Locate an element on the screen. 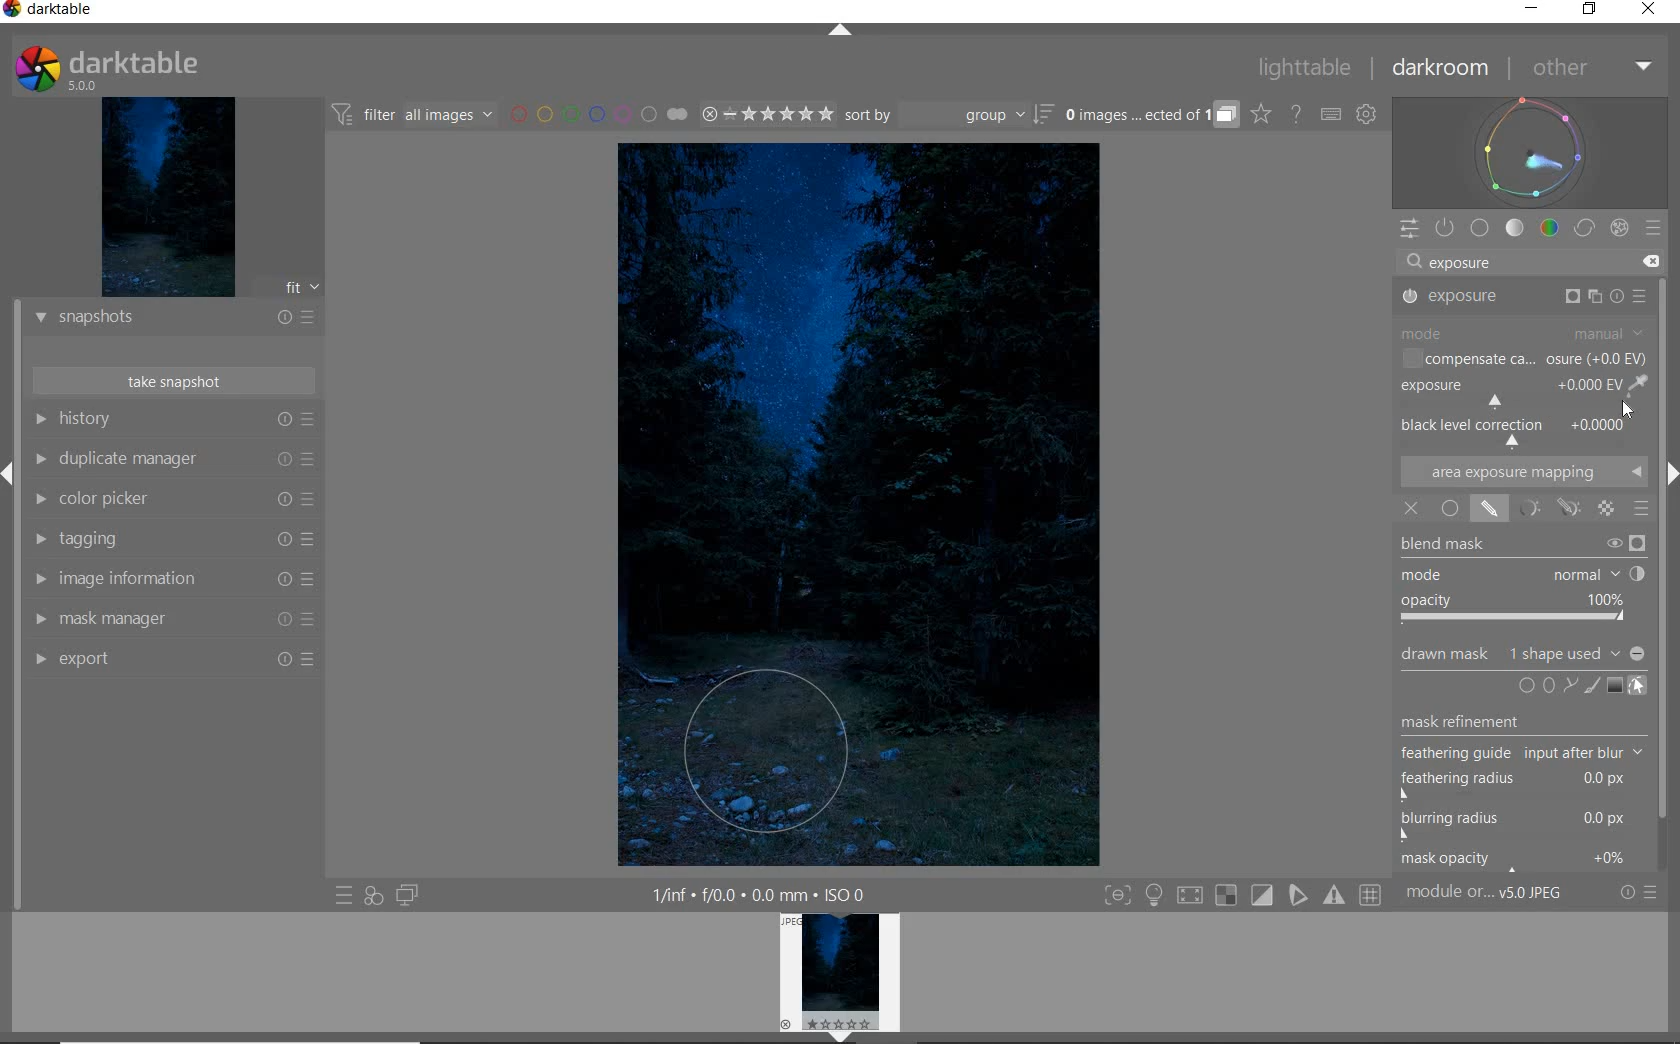 This screenshot has height=1044, width=1680. SHOW & EDIT MASK ELEMENTS is located at coordinates (1639, 687).